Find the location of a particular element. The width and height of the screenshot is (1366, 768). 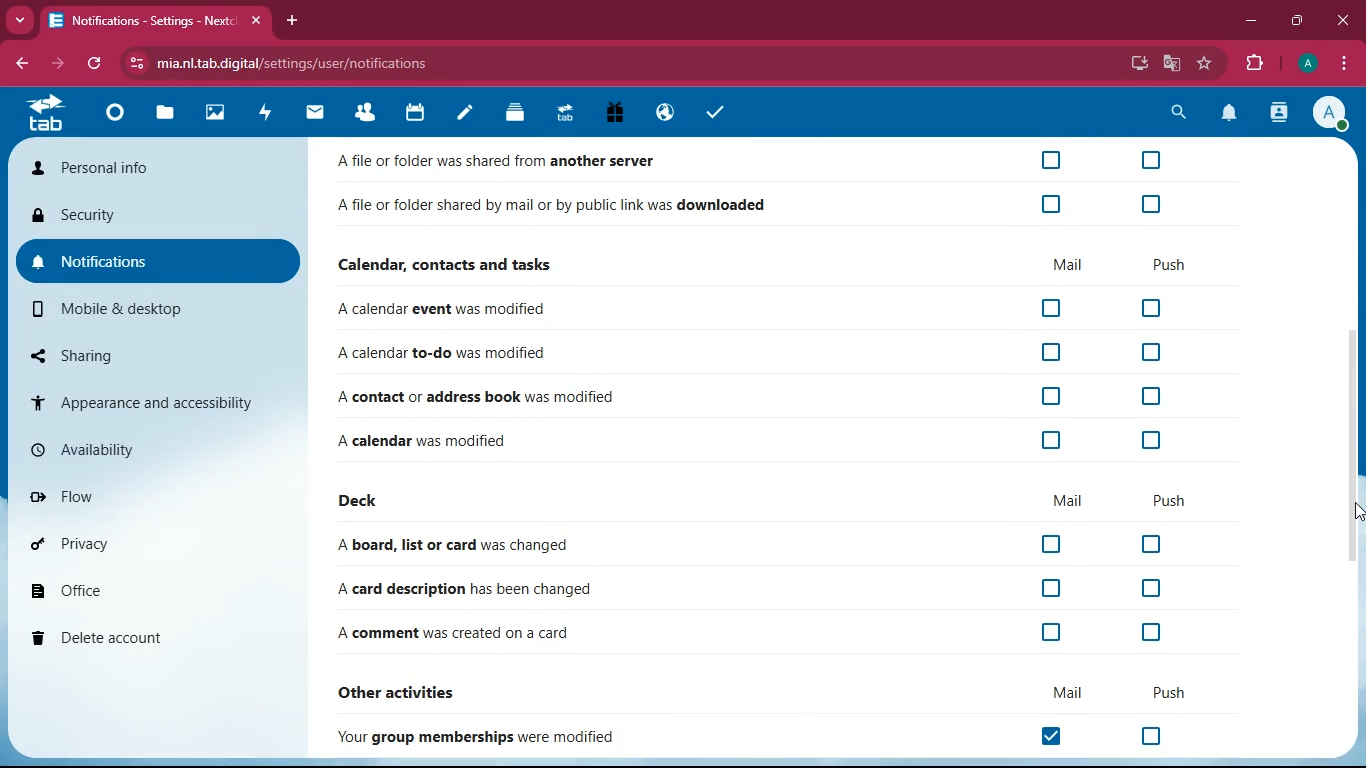

mail is located at coordinates (1069, 500).